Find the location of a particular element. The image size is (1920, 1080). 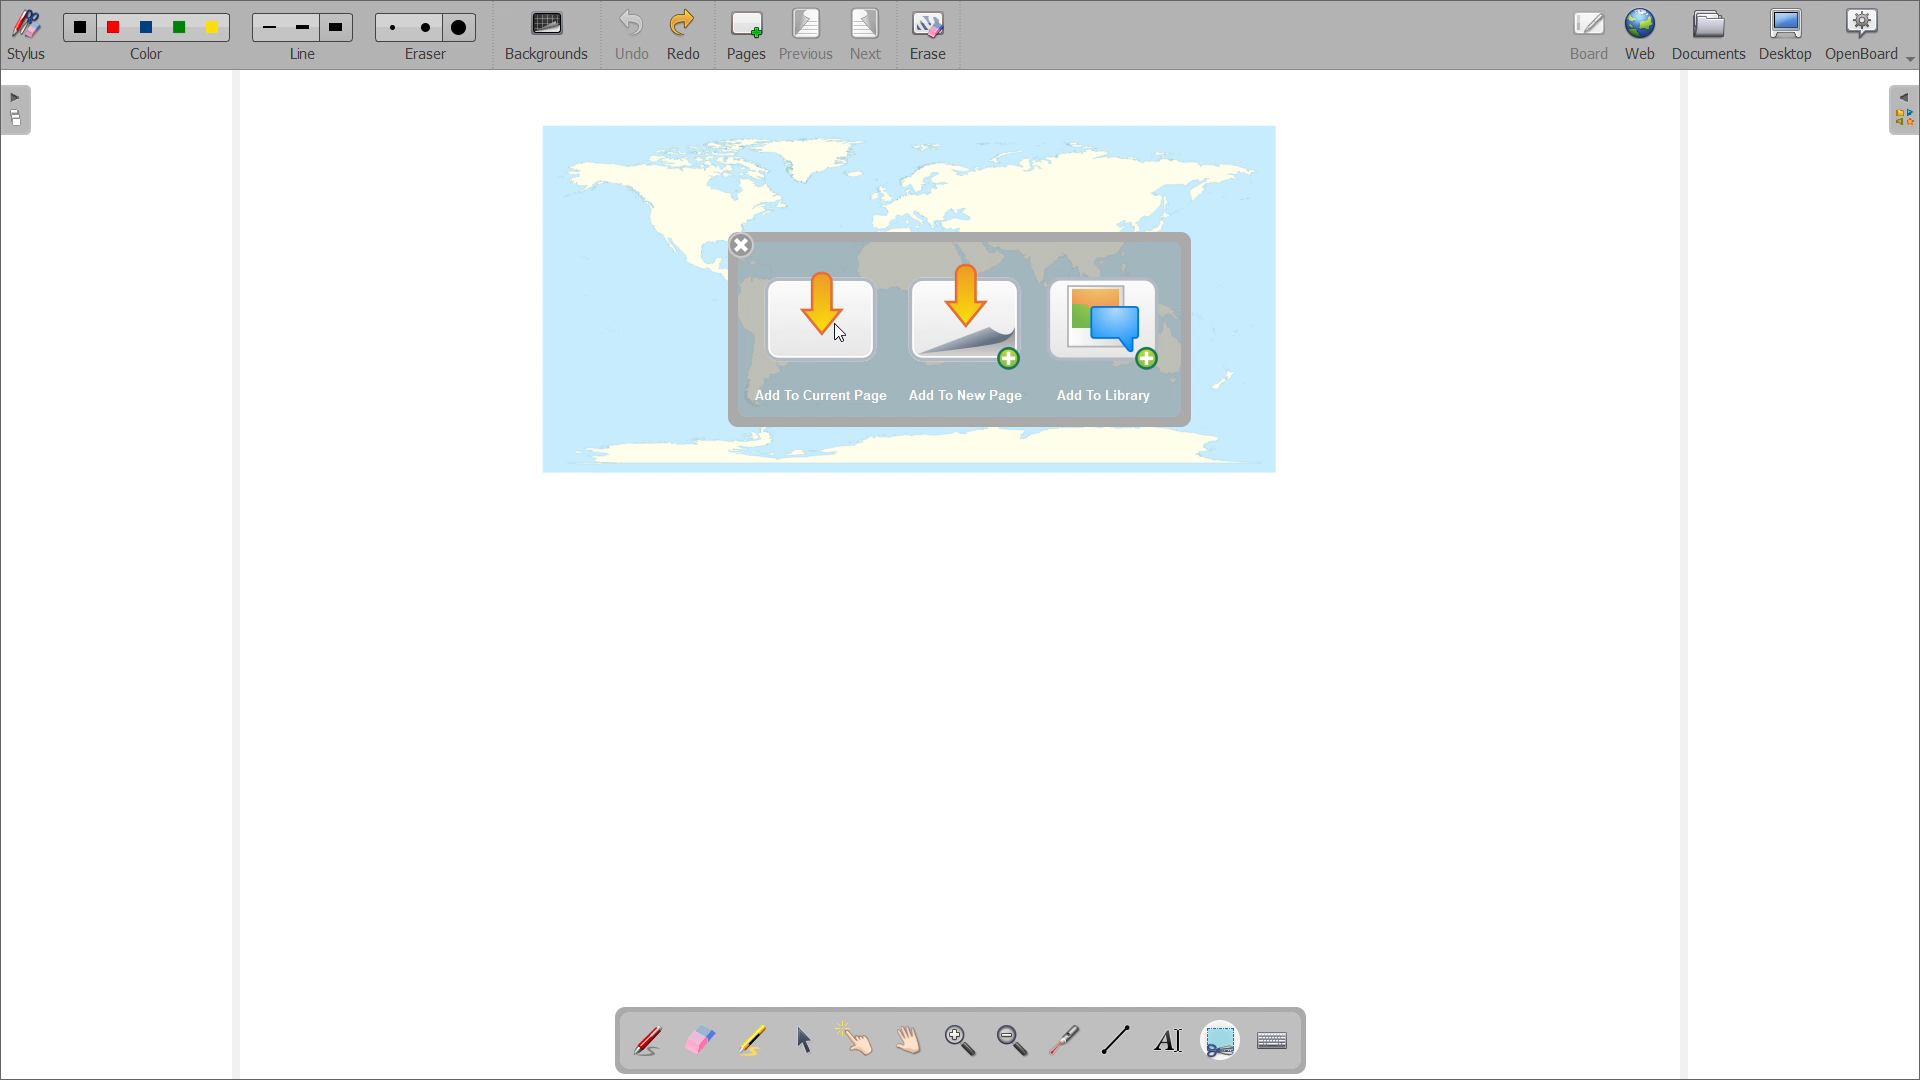

black is located at coordinates (81, 25).